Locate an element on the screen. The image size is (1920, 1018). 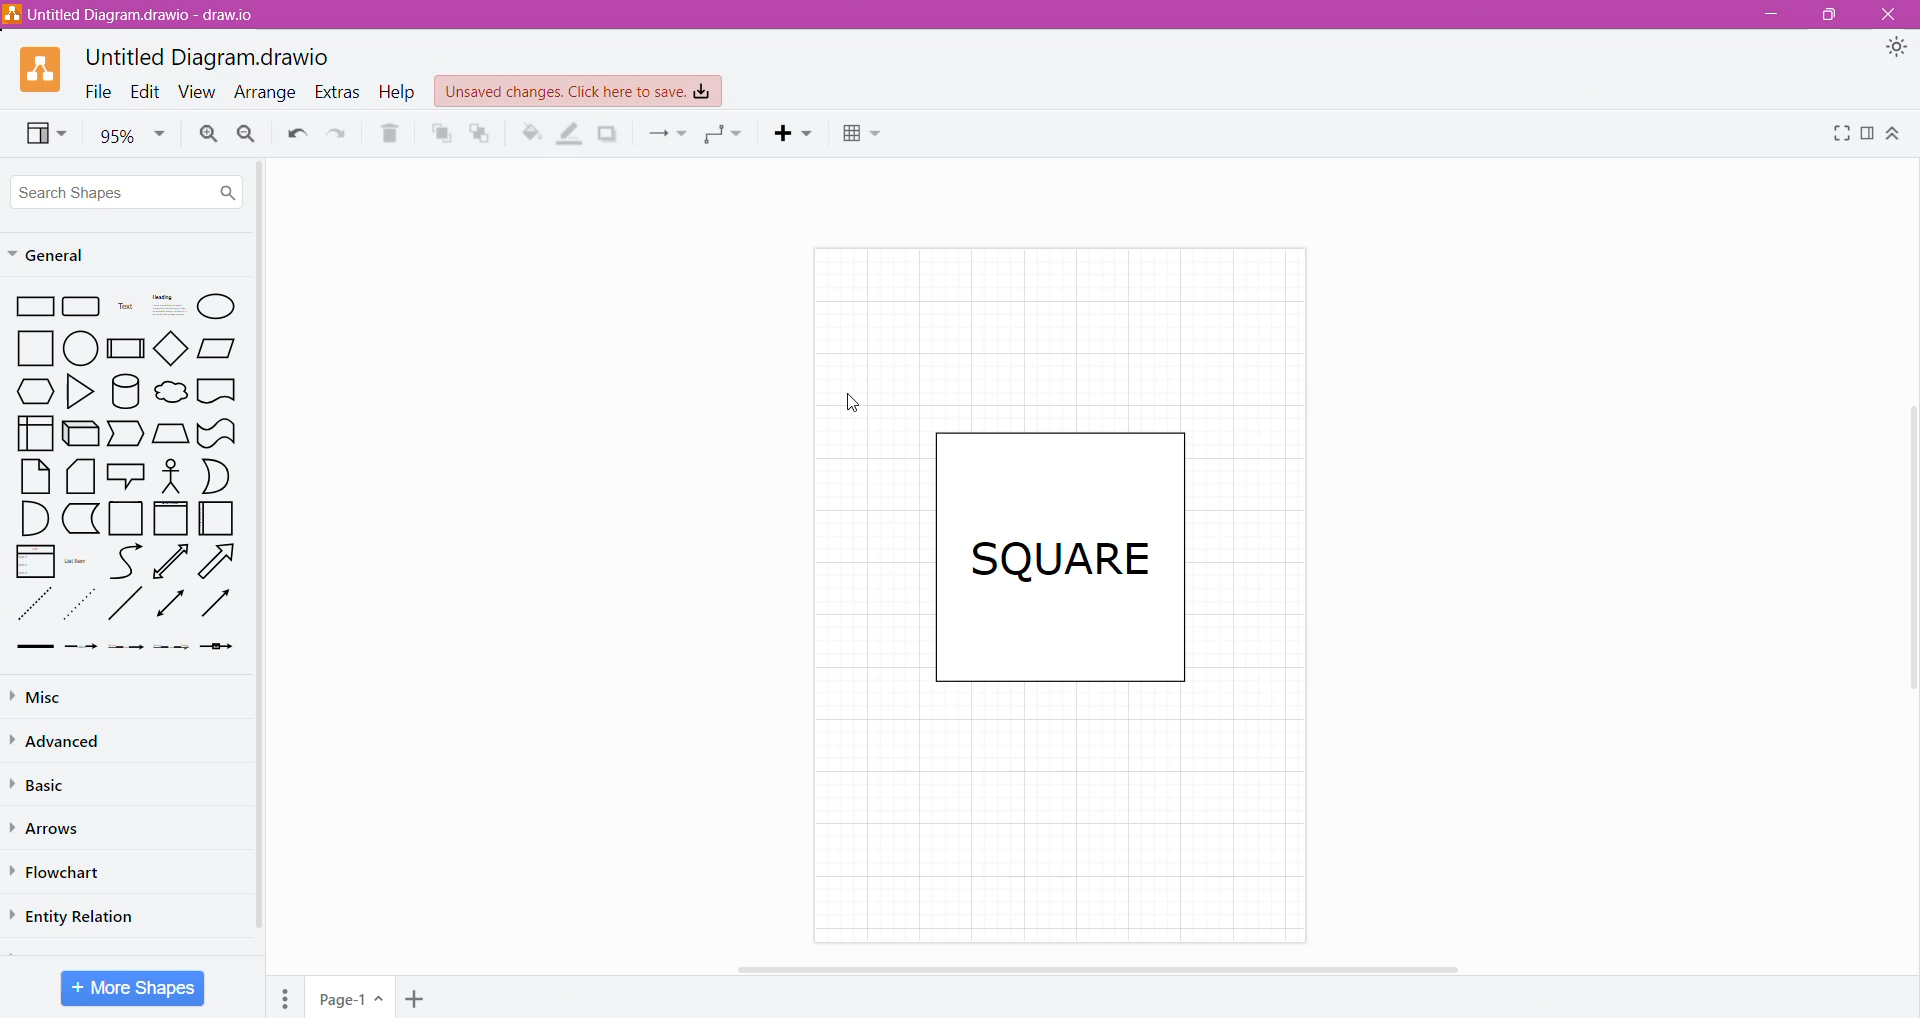
Add Page is located at coordinates (418, 998).